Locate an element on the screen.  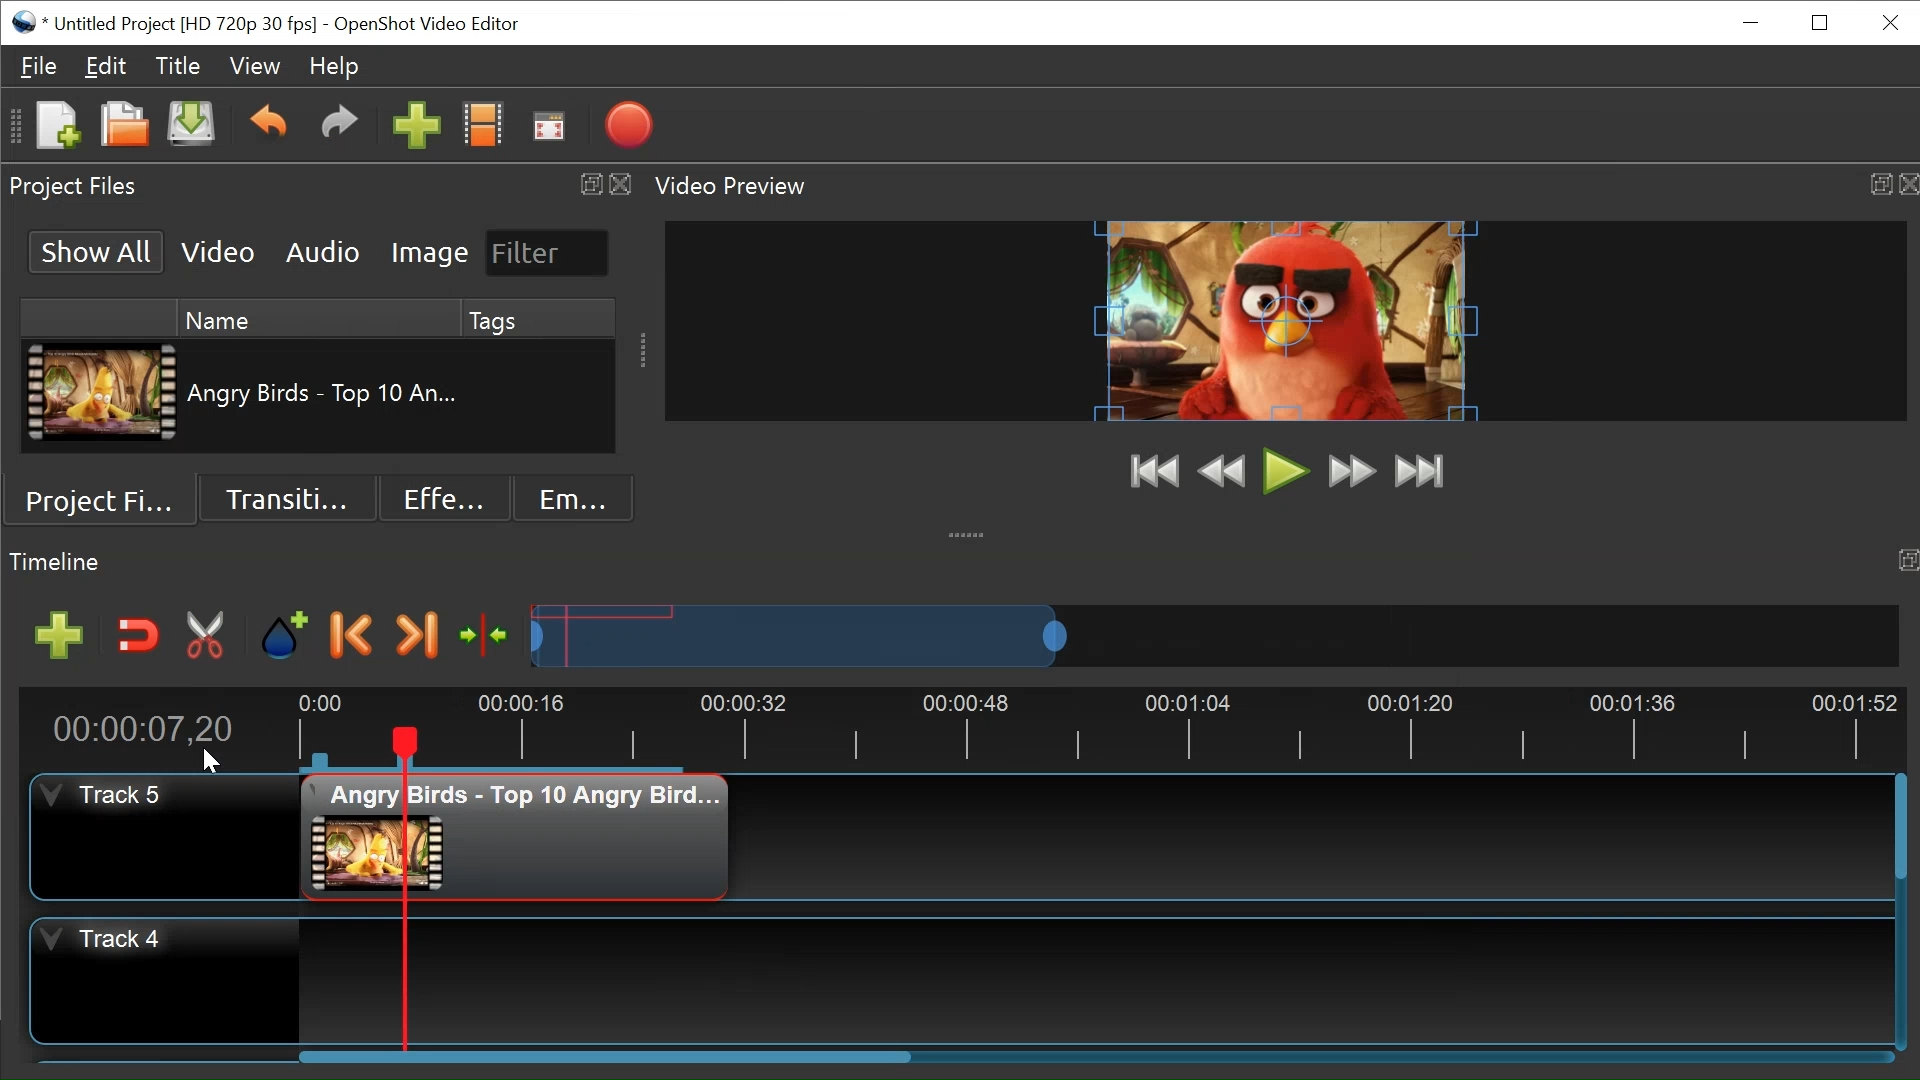
Play is located at coordinates (1286, 471).